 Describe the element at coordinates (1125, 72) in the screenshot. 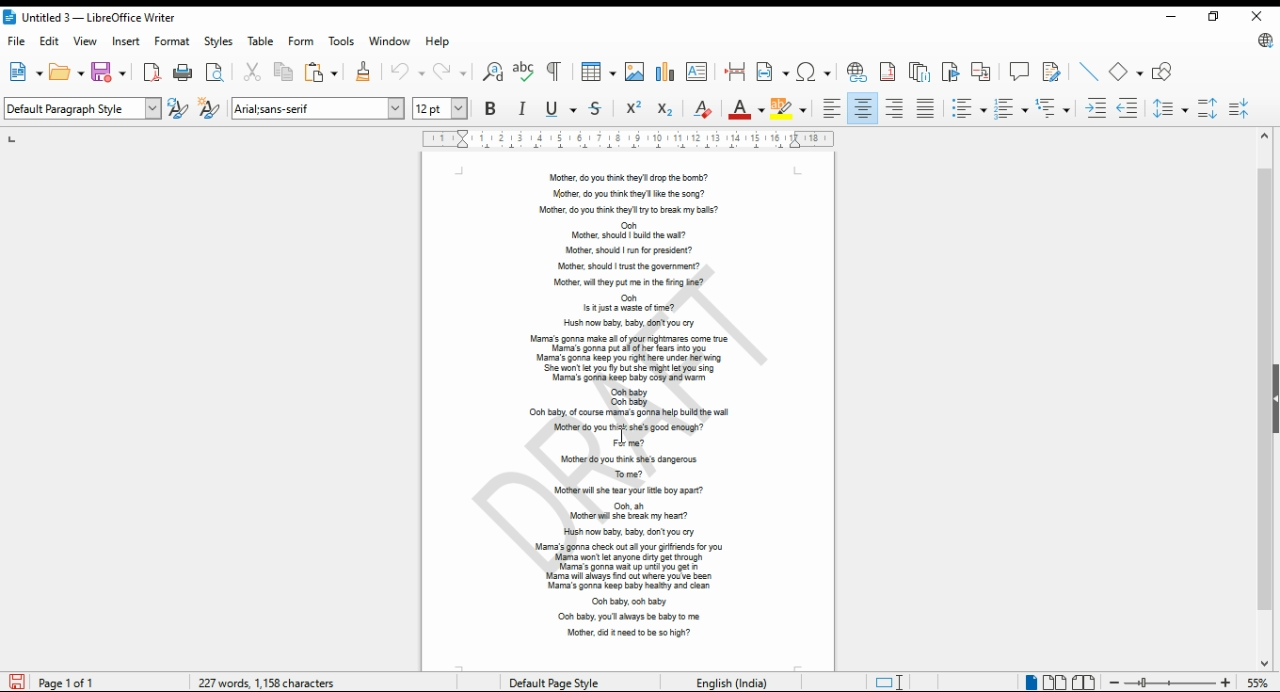

I see `simple shapes` at that location.